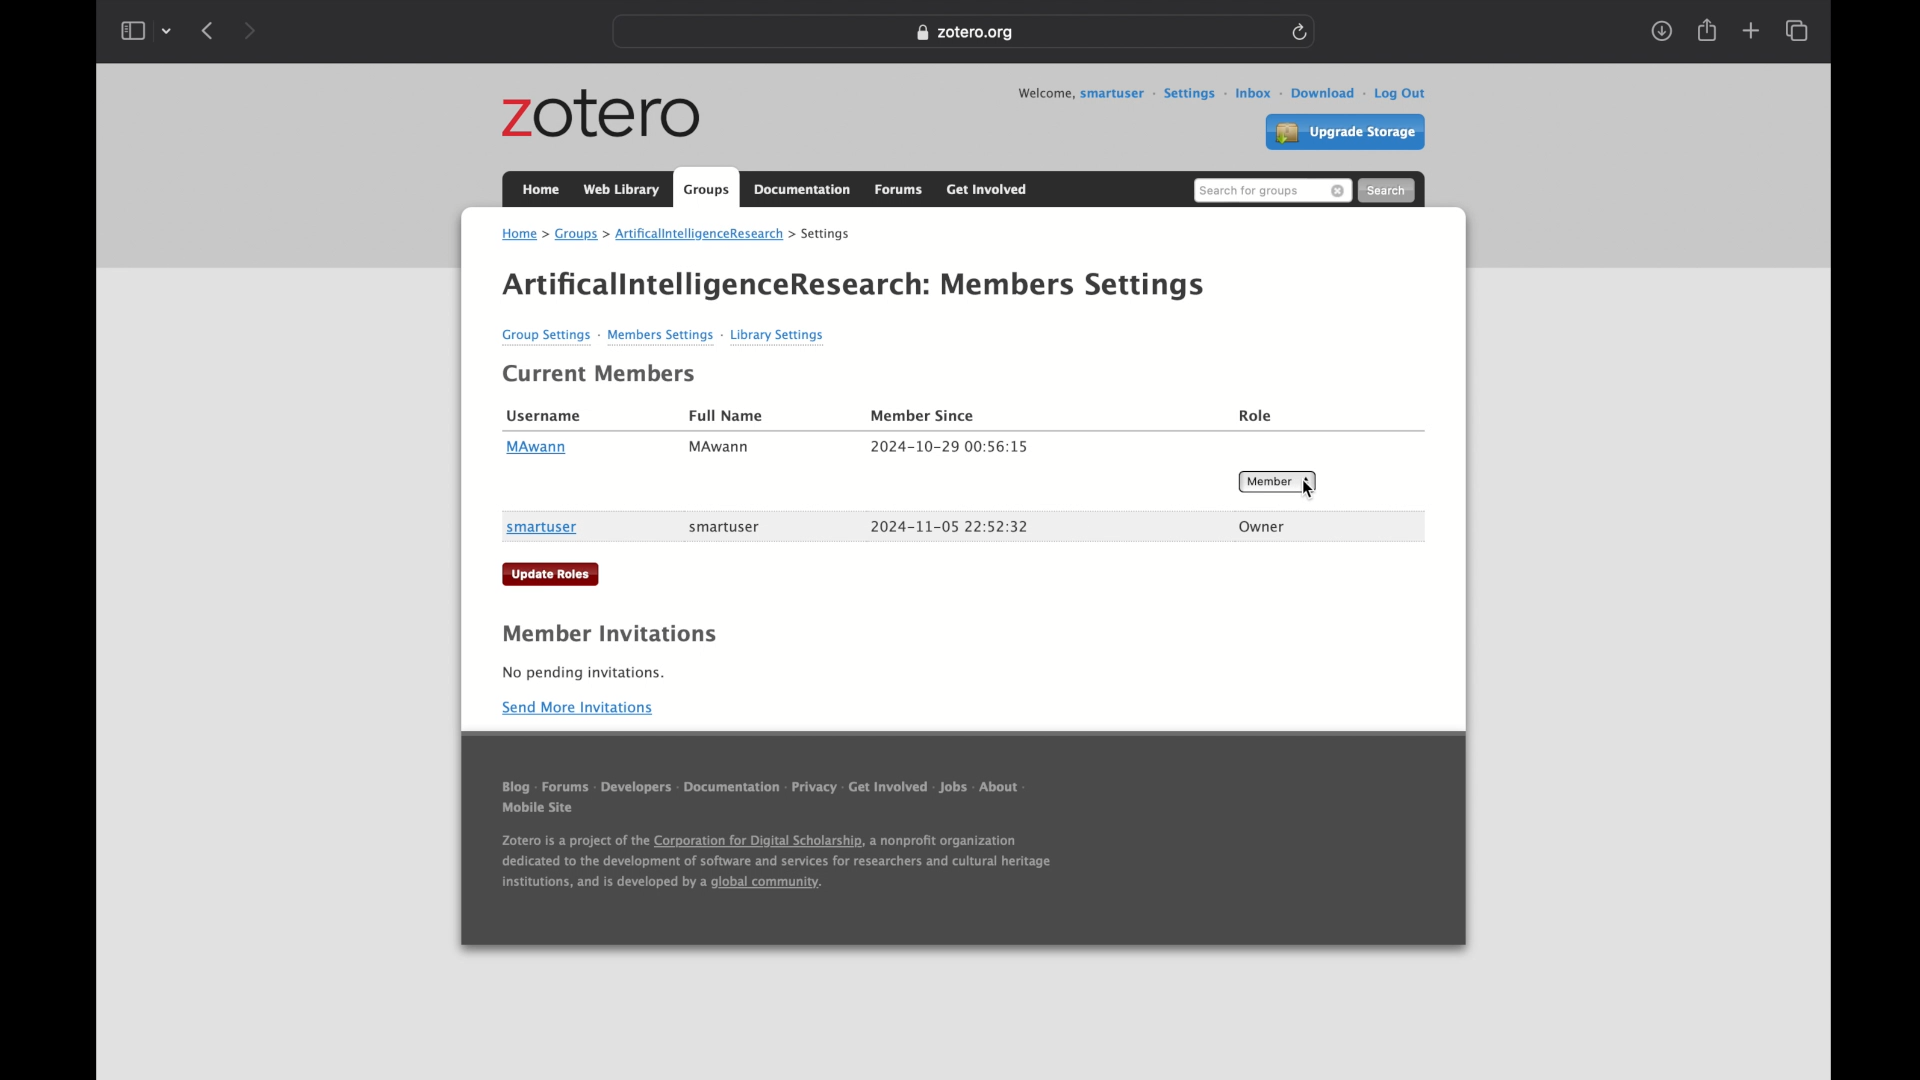 This screenshot has width=1920, height=1080. Describe the element at coordinates (950, 526) in the screenshot. I see `member since date` at that location.